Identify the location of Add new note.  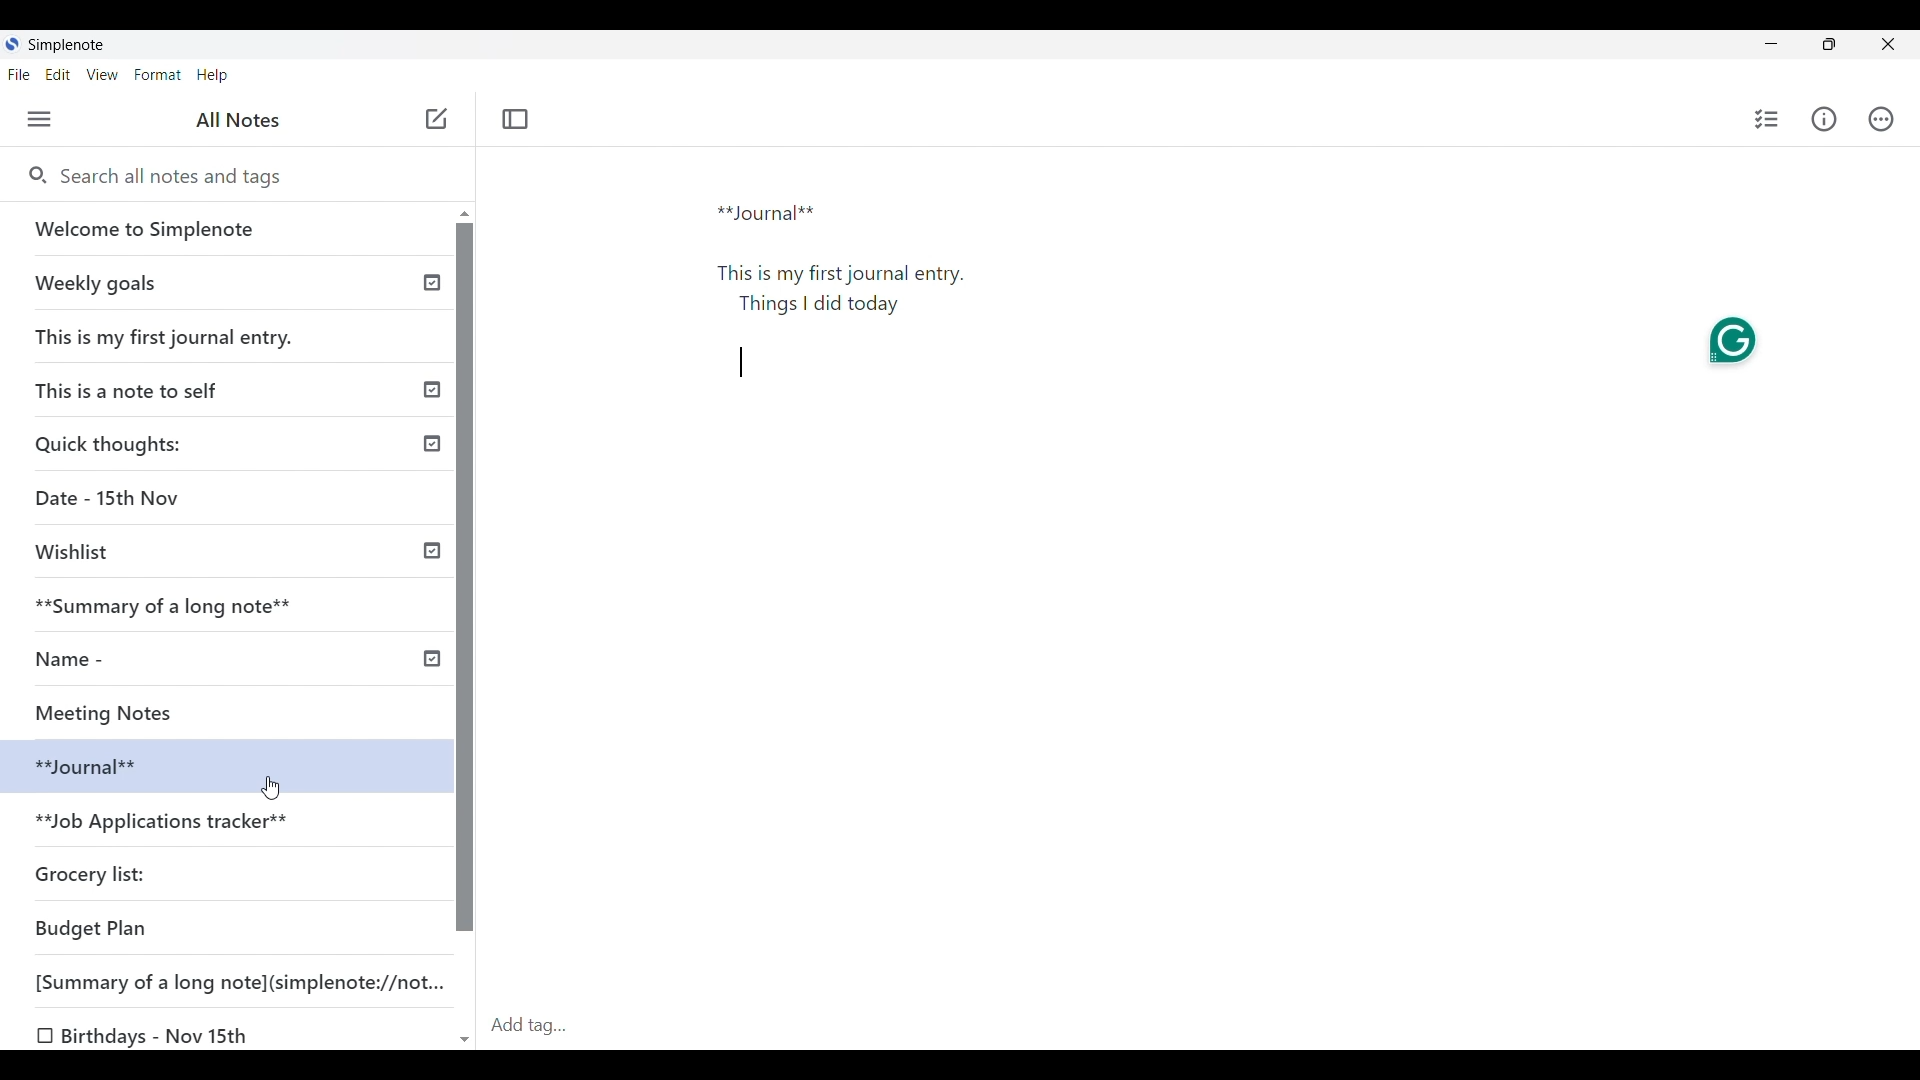
(437, 118).